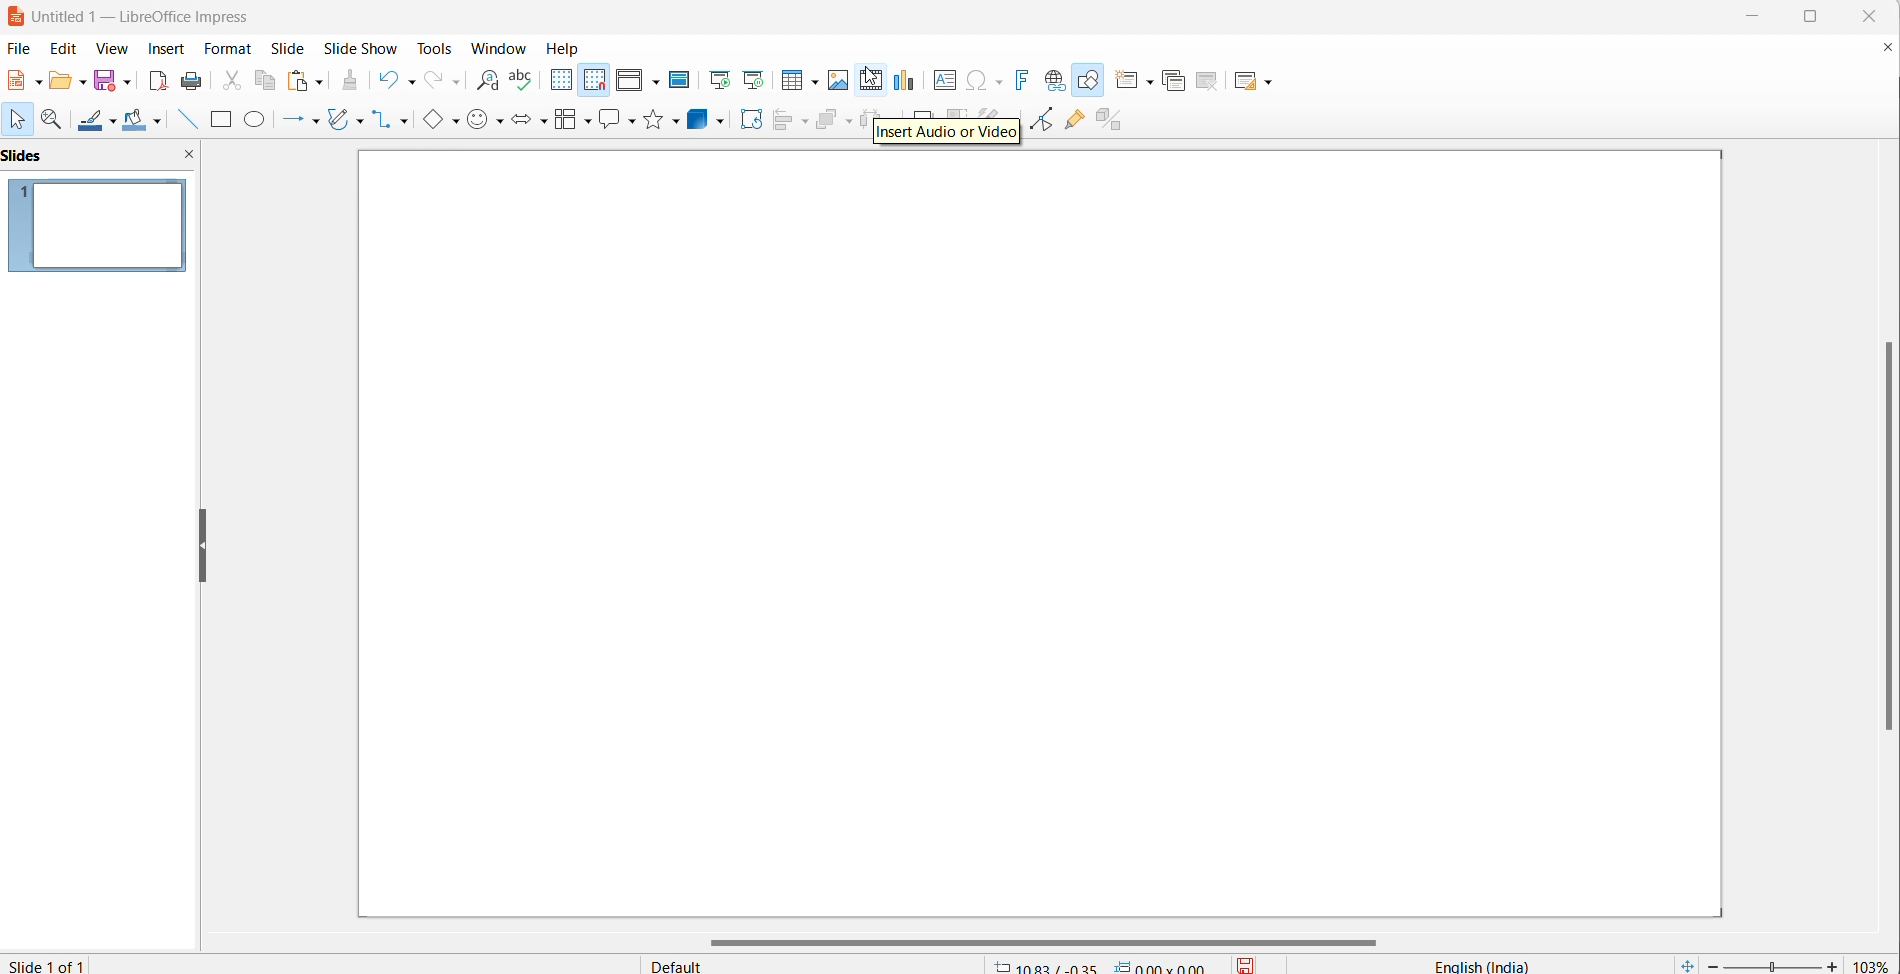 Image resolution: width=1900 pixels, height=974 pixels. I want to click on 3d object, so click(700, 118).